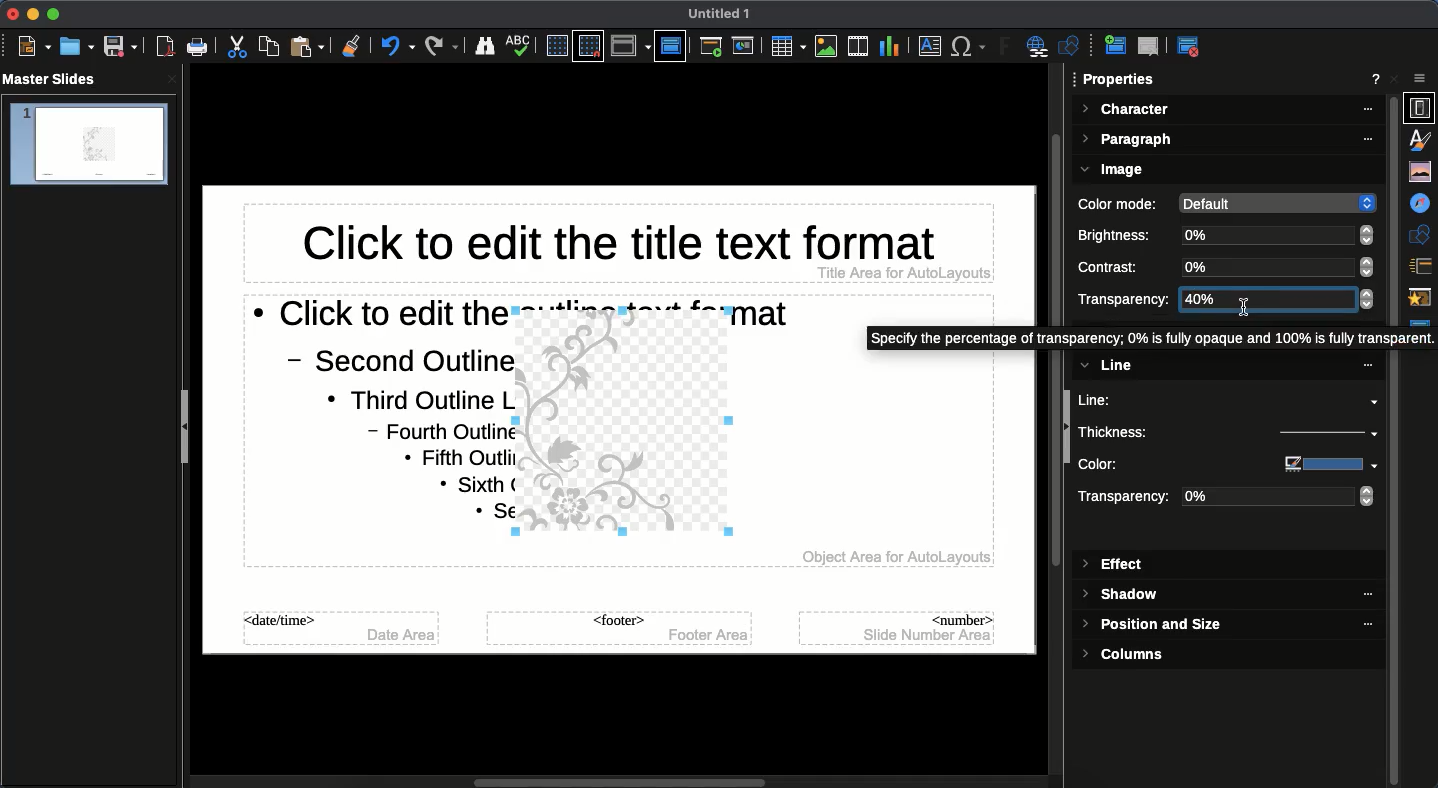 This screenshot has width=1438, height=788. What do you see at coordinates (555, 45) in the screenshot?
I see `Display grid` at bounding box center [555, 45].